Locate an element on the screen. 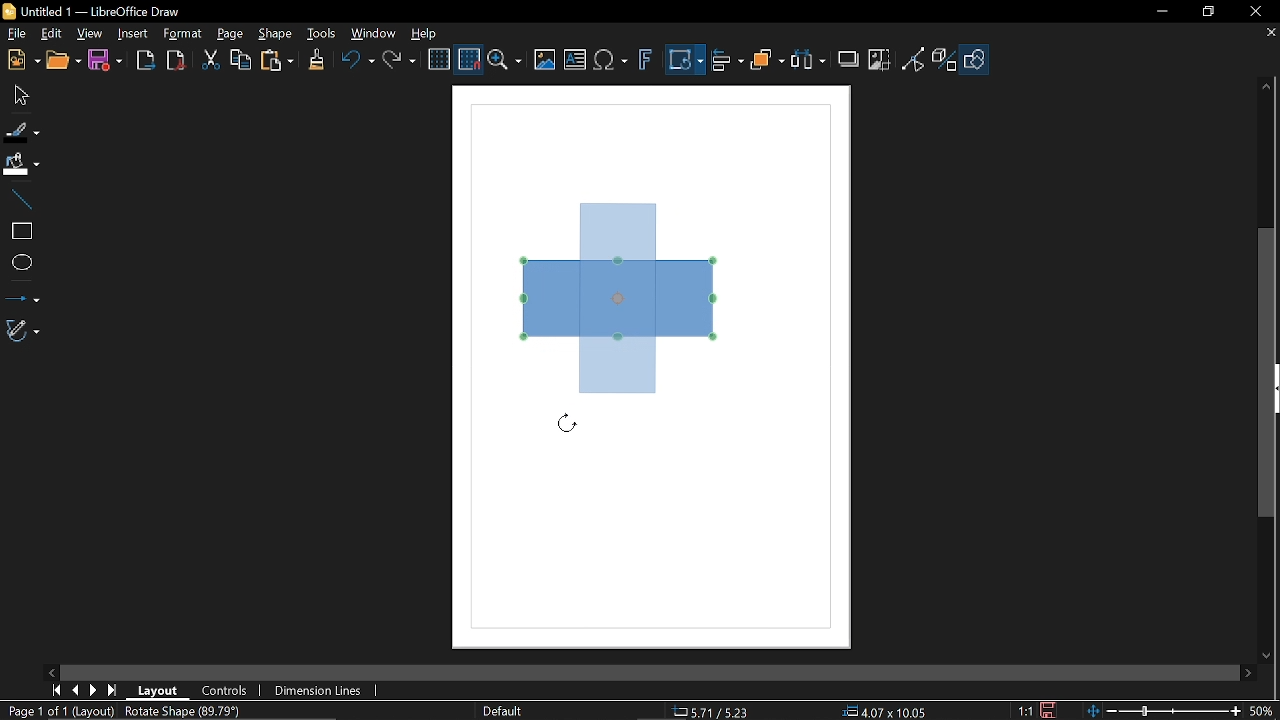 Image resolution: width=1280 pixels, height=720 pixels. Format is located at coordinates (181, 34).